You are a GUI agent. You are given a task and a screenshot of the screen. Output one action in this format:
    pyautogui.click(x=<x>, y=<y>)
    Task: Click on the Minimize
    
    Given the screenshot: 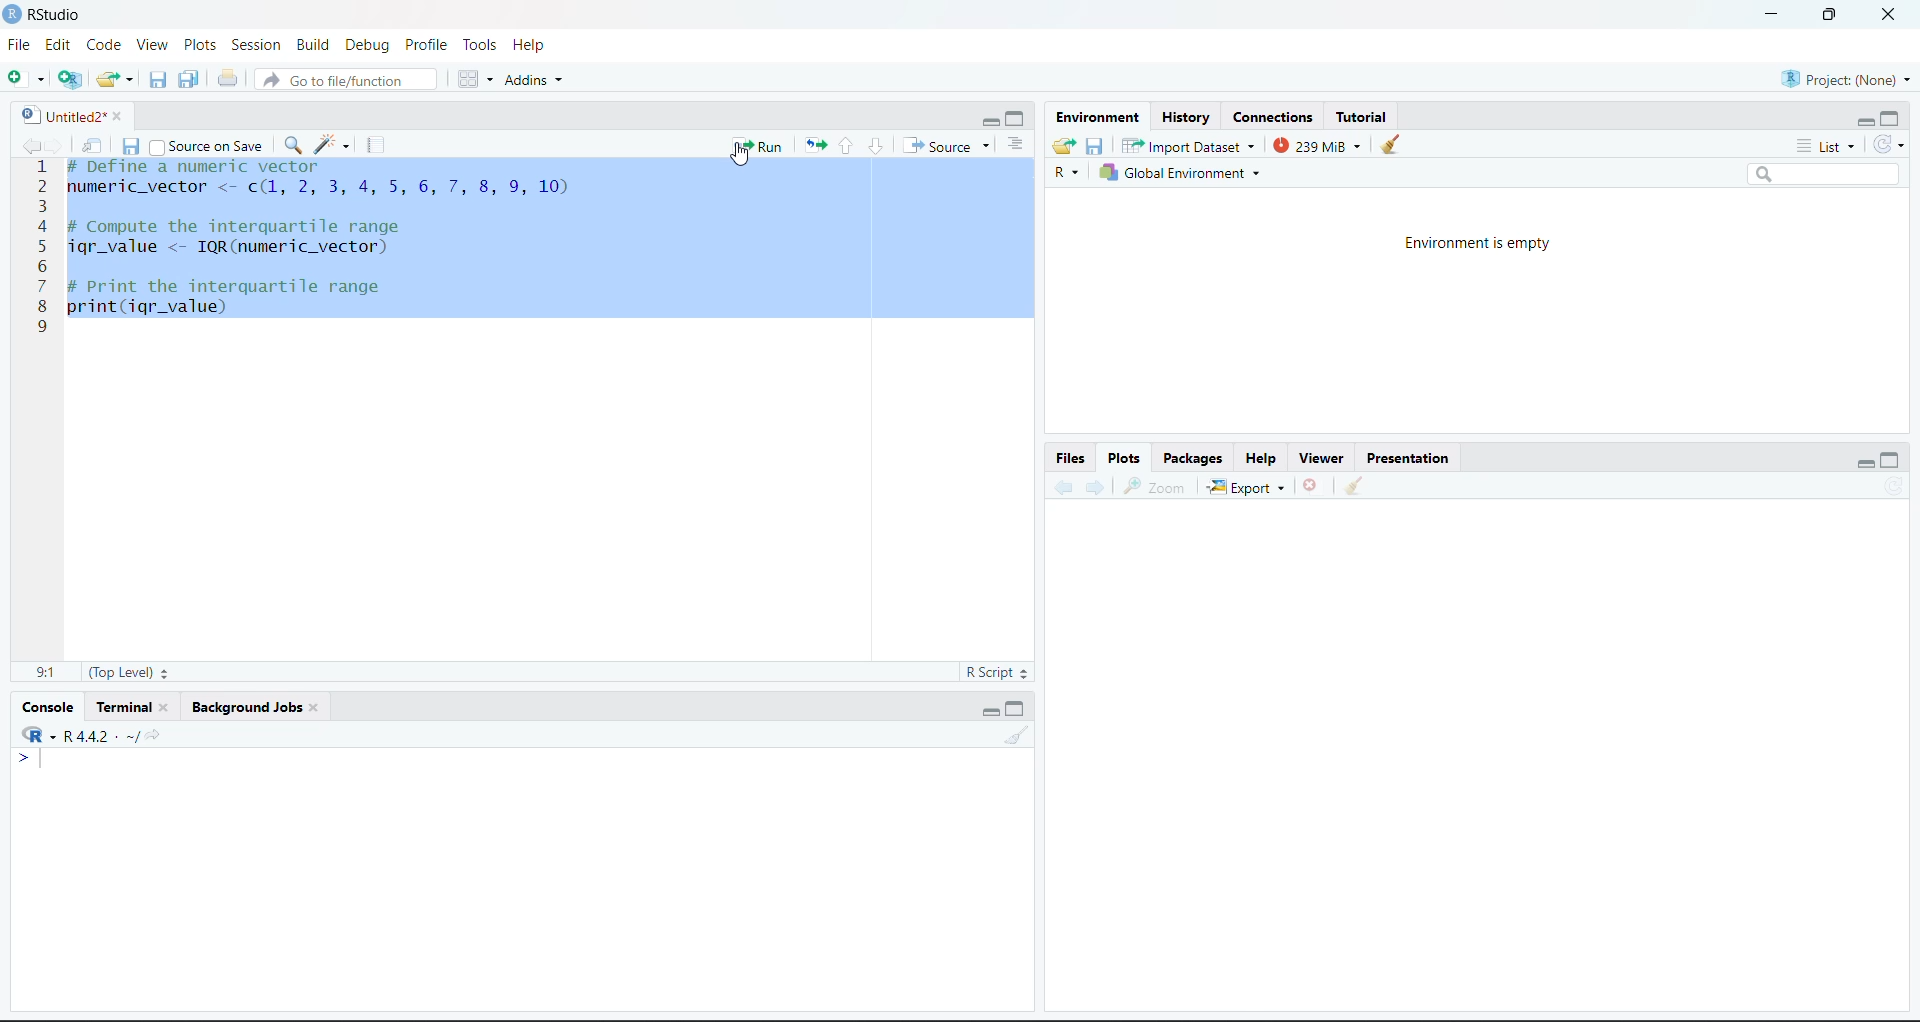 What is the action you would take?
    pyautogui.click(x=1863, y=120)
    